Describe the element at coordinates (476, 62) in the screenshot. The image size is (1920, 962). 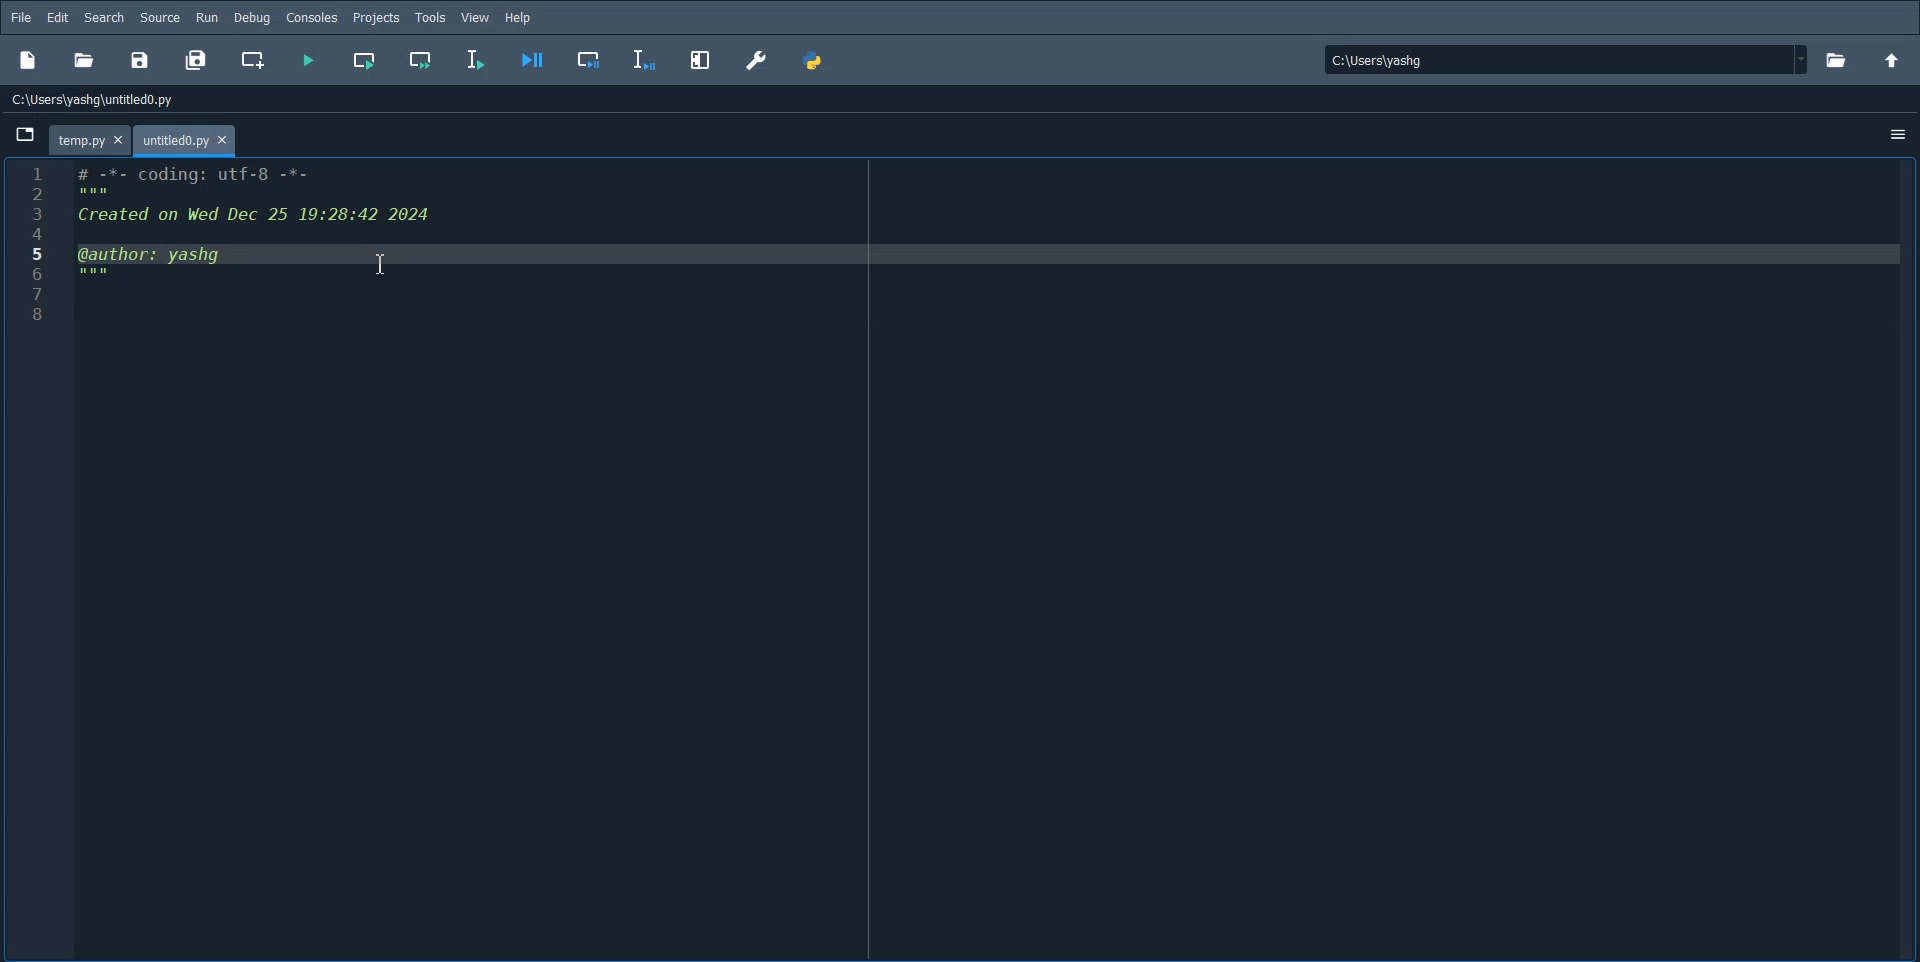
I see `Run selection` at that location.